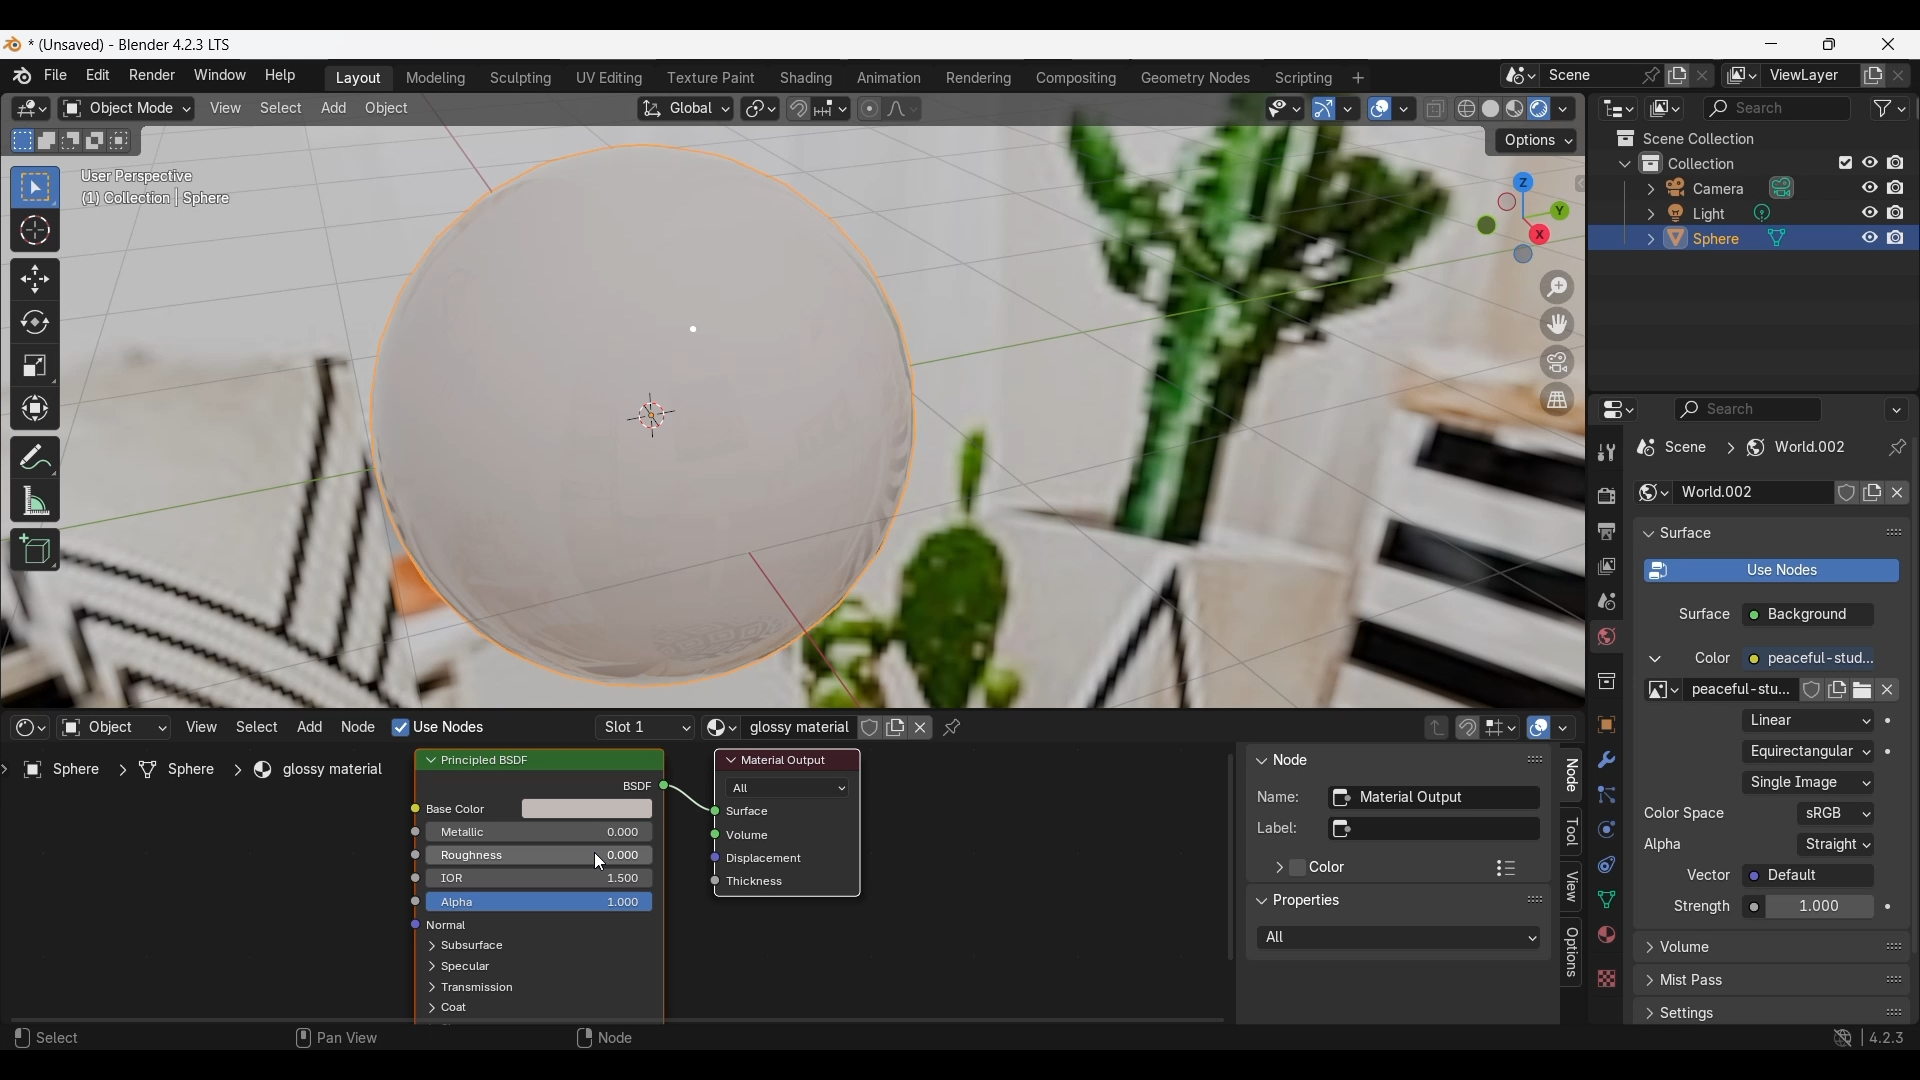 This screenshot has height=1080, width=1920. Describe the element at coordinates (539, 832) in the screenshot. I see `Amount of metallic base` at that location.